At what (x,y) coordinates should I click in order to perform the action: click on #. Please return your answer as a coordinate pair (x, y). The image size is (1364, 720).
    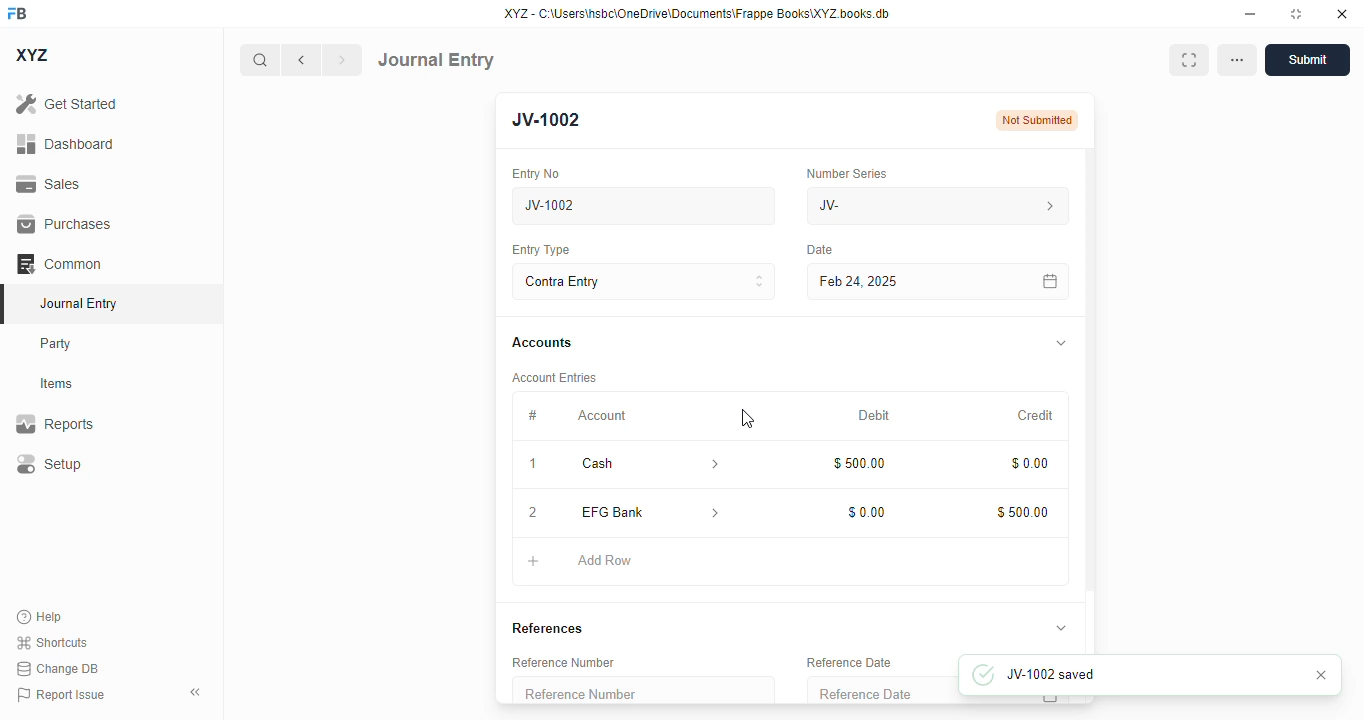
    Looking at the image, I should click on (531, 415).